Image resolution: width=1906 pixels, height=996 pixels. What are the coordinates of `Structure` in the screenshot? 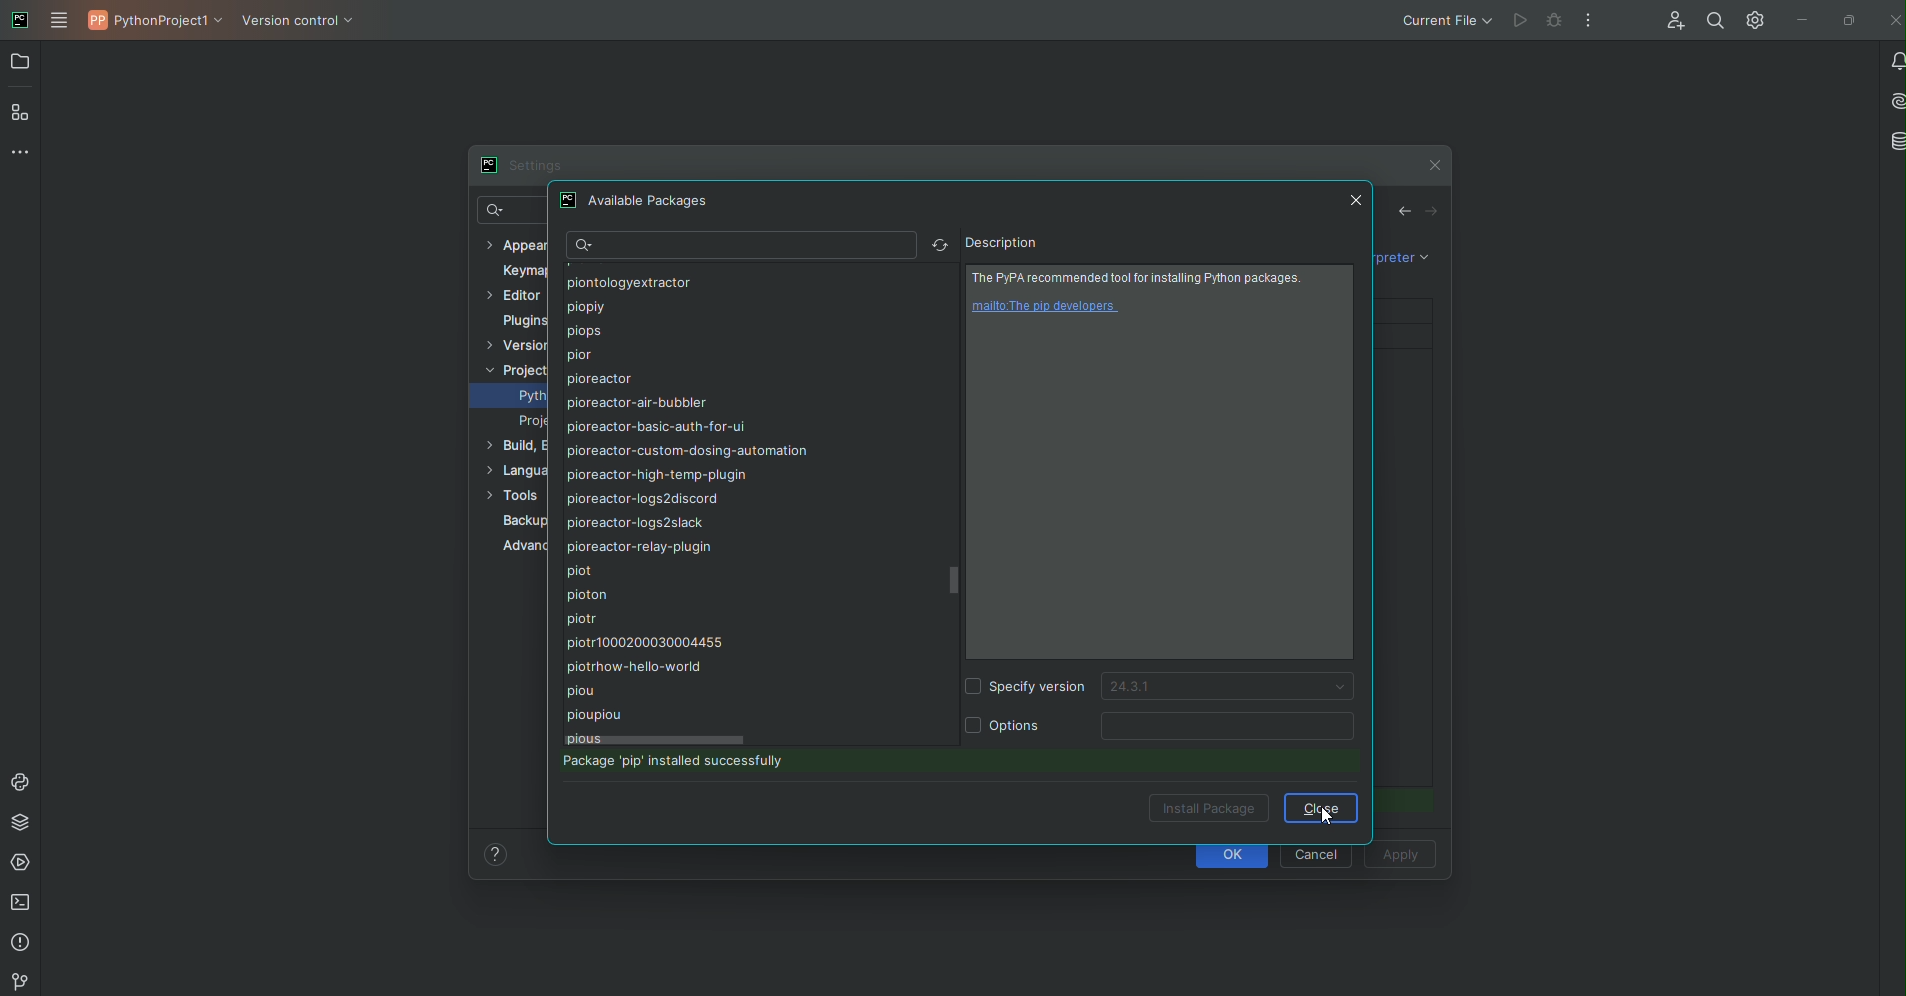 It's located at (23, 114).